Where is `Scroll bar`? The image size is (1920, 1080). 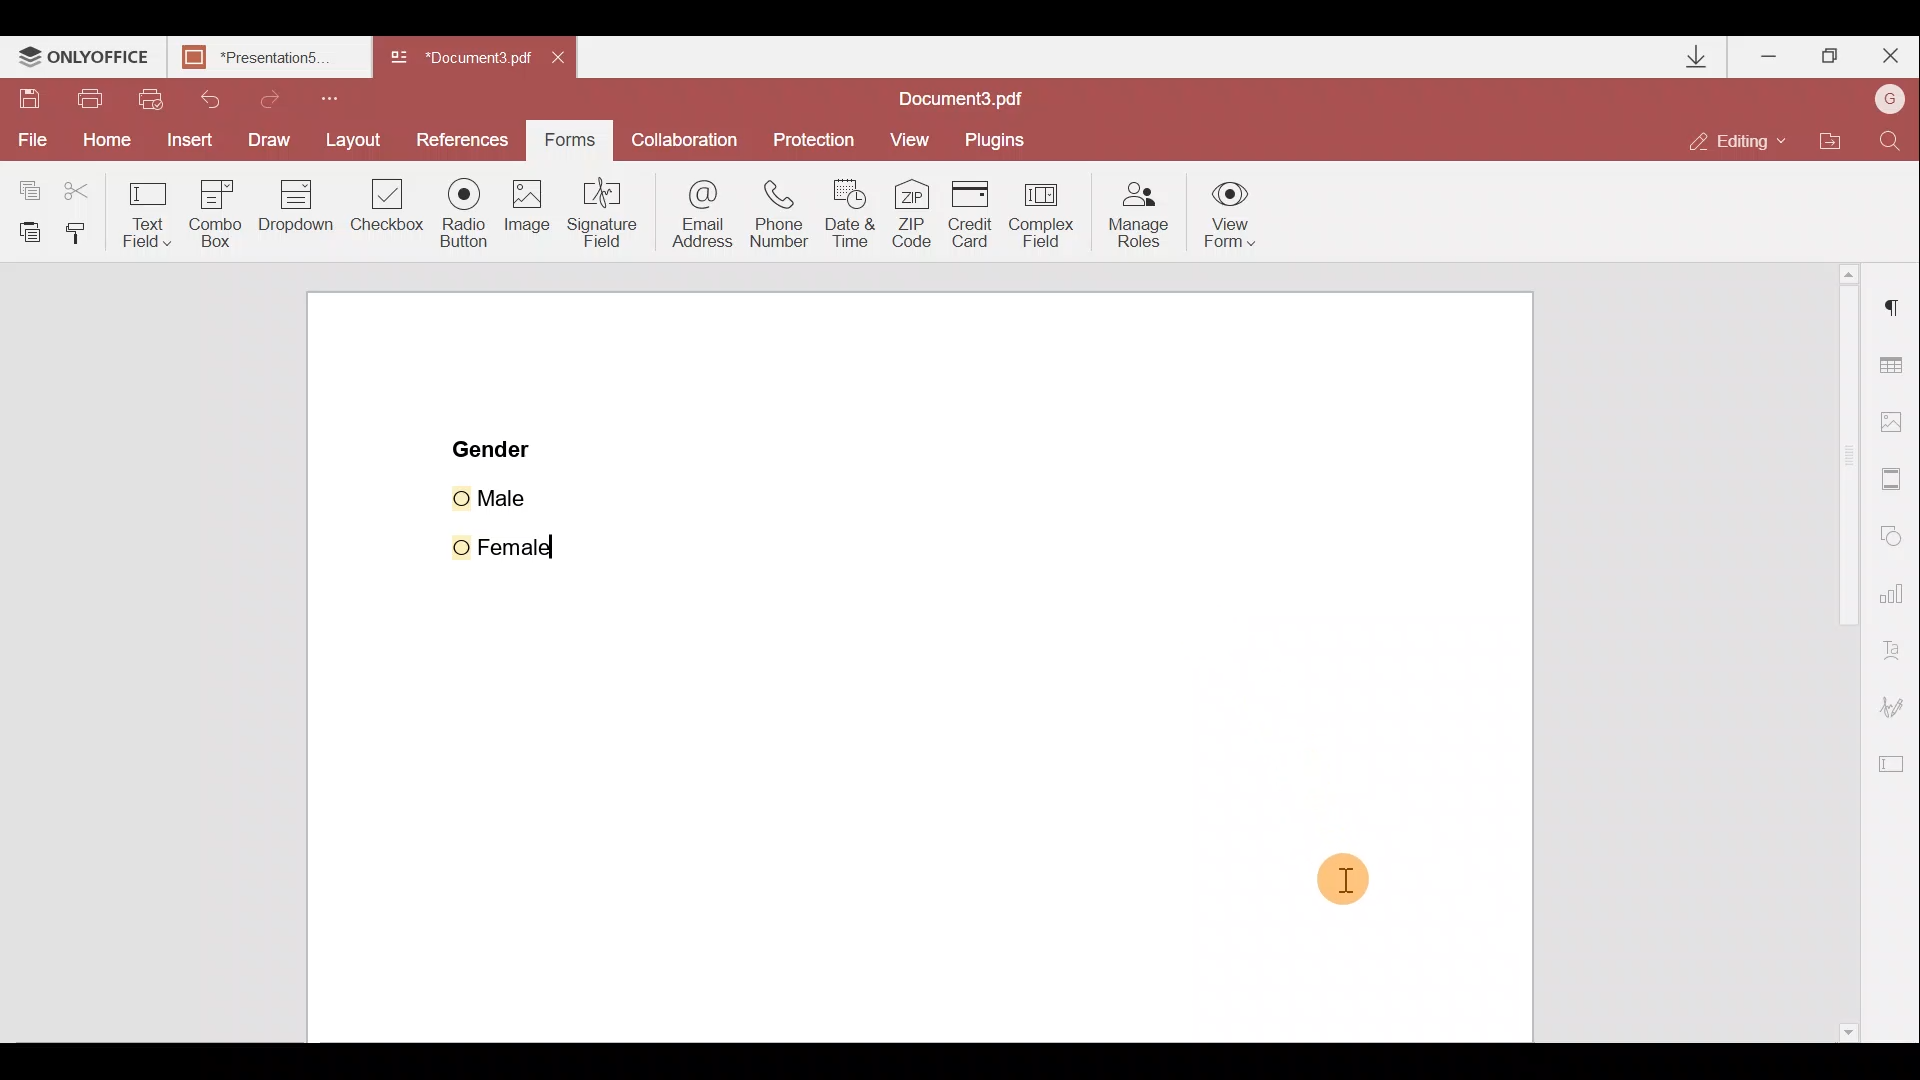
Scroll bar is located at coordinates (1832, 654).